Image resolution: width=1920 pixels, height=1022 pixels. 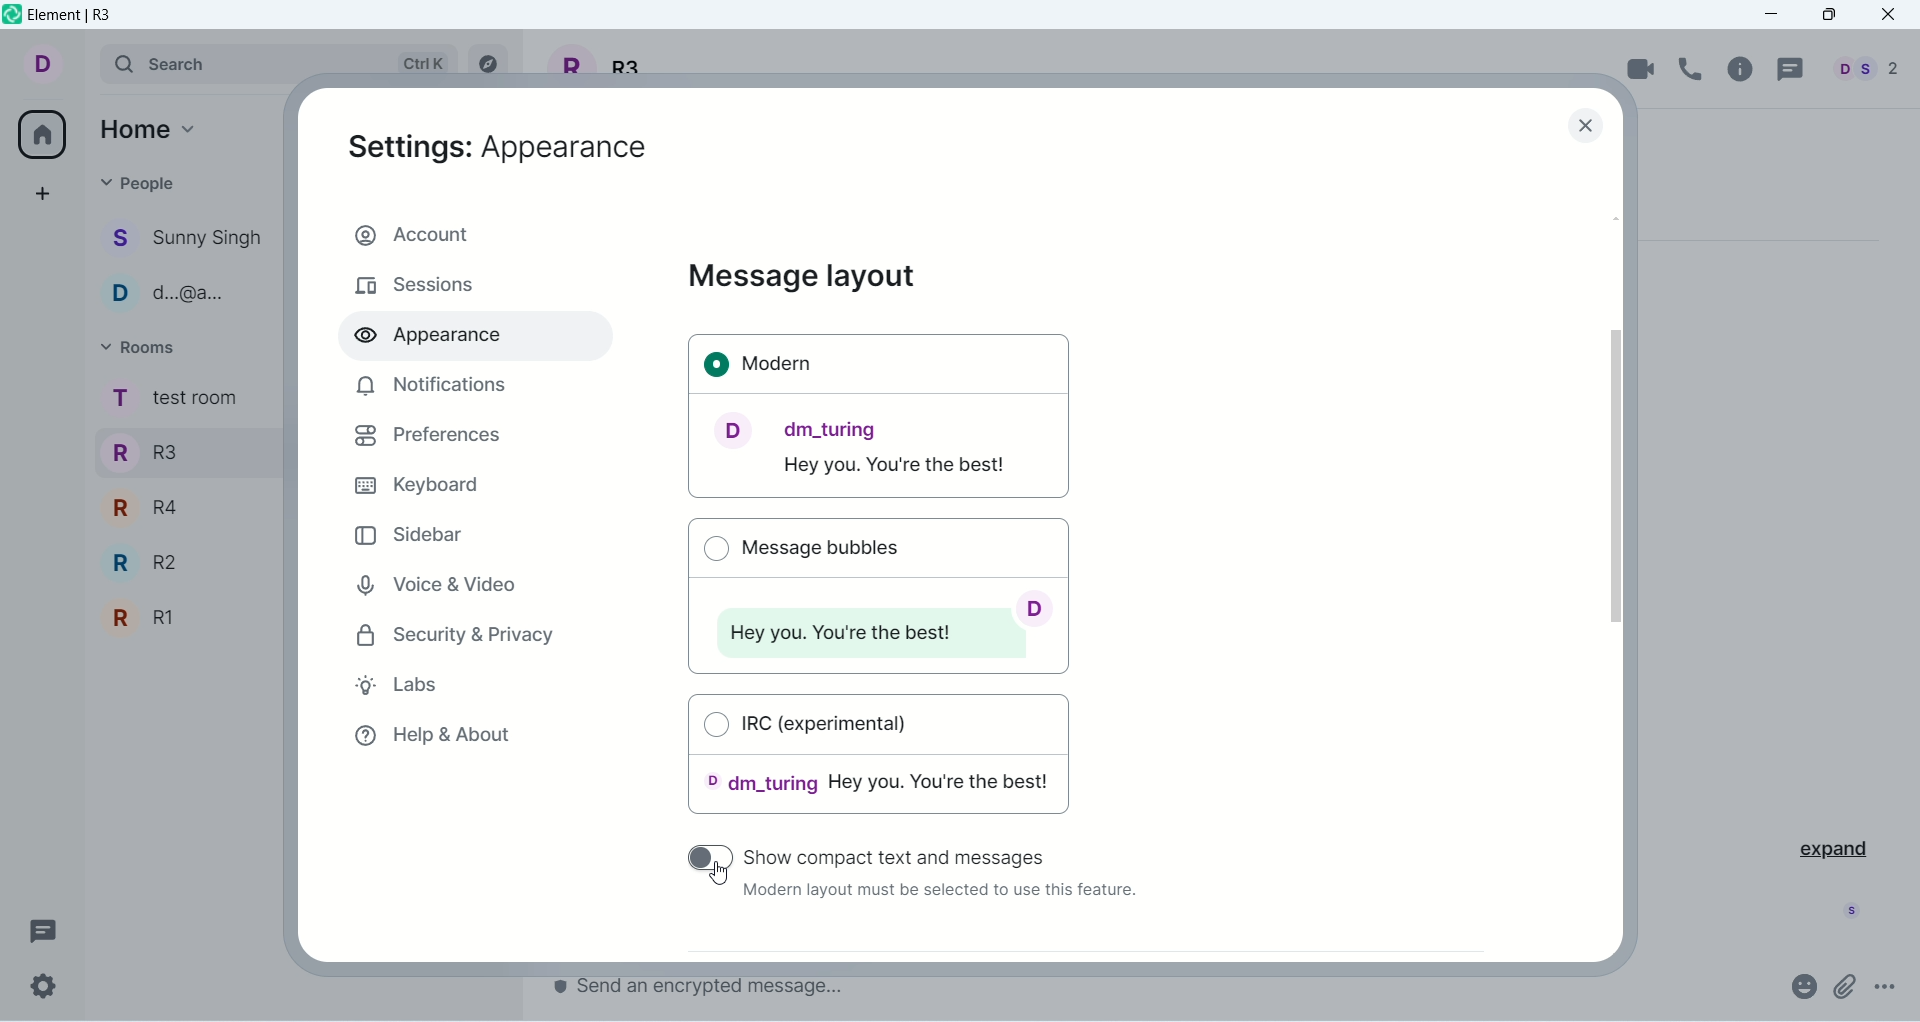 What do you see at coordinates (1588, 128) in the screenshot?
I see `Close` at bounding box center [1588, 128].